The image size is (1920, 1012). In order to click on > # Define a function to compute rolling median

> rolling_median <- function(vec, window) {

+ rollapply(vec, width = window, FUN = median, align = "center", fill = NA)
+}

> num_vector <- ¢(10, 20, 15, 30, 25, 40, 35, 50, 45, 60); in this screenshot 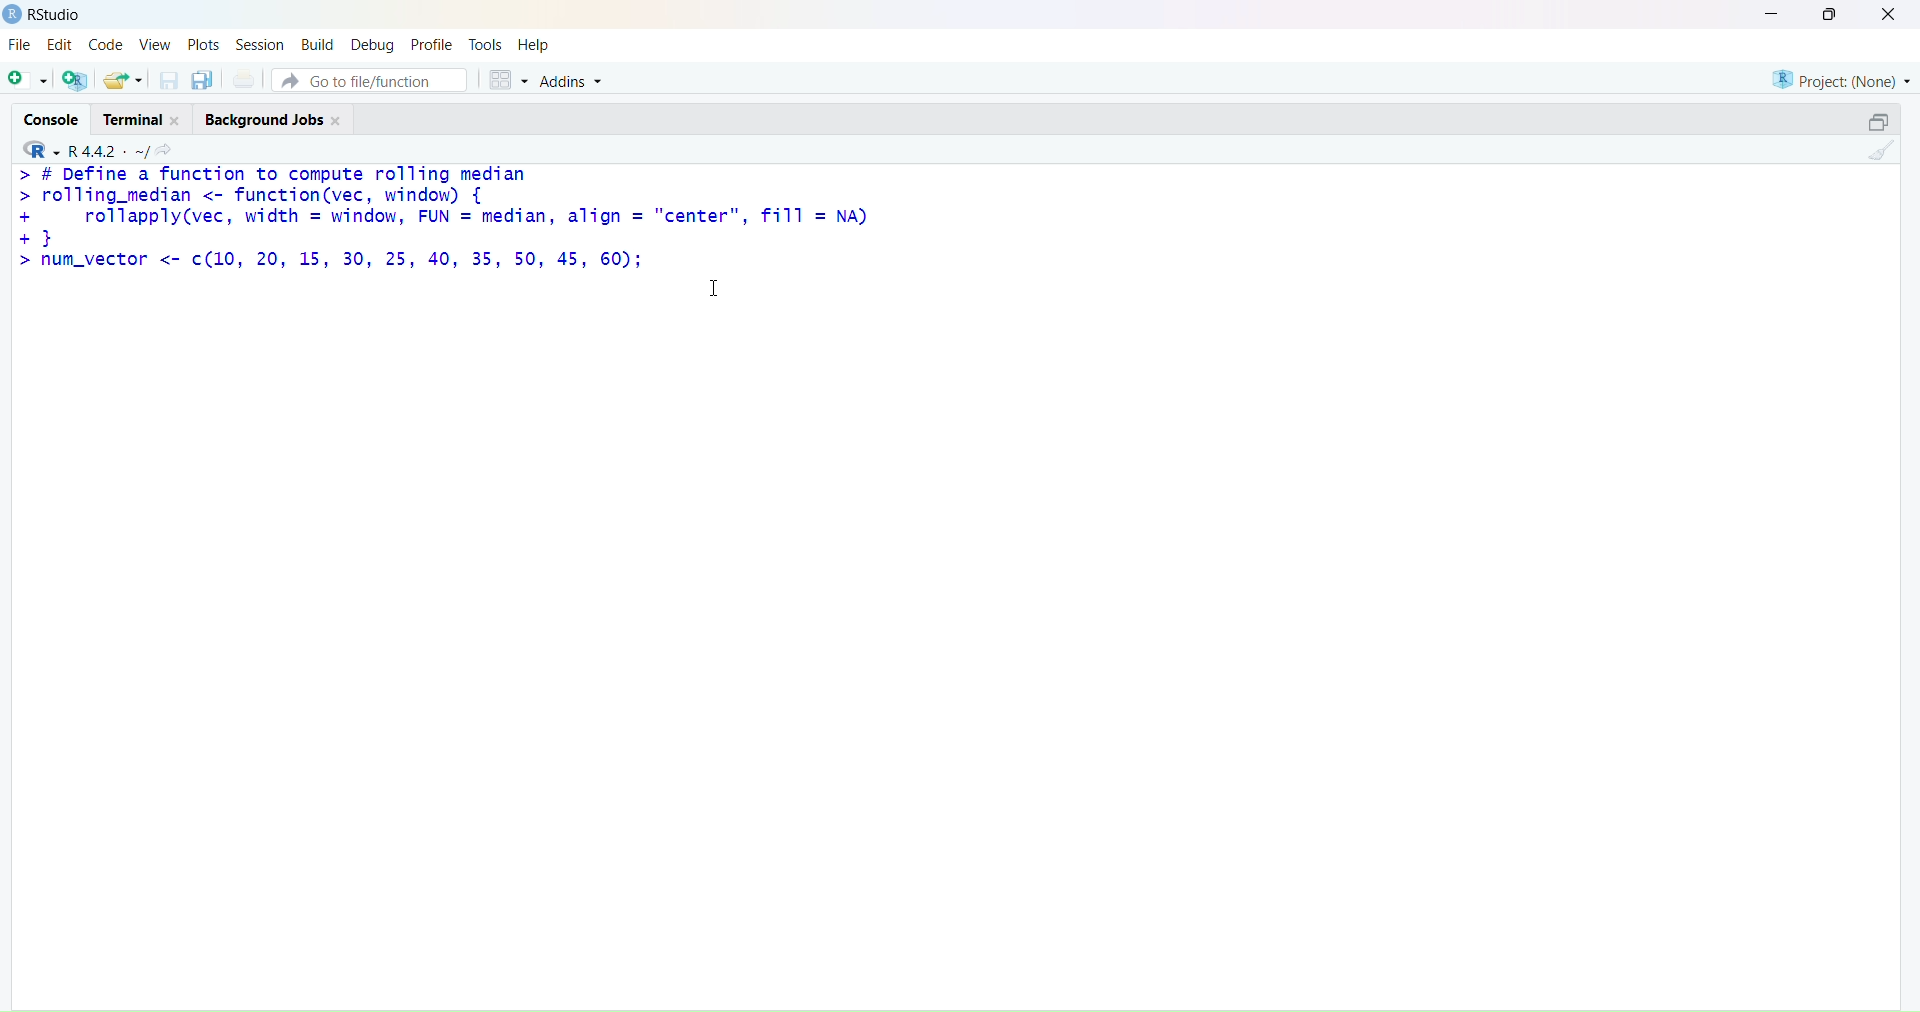, I will do `click(444, 218)`.